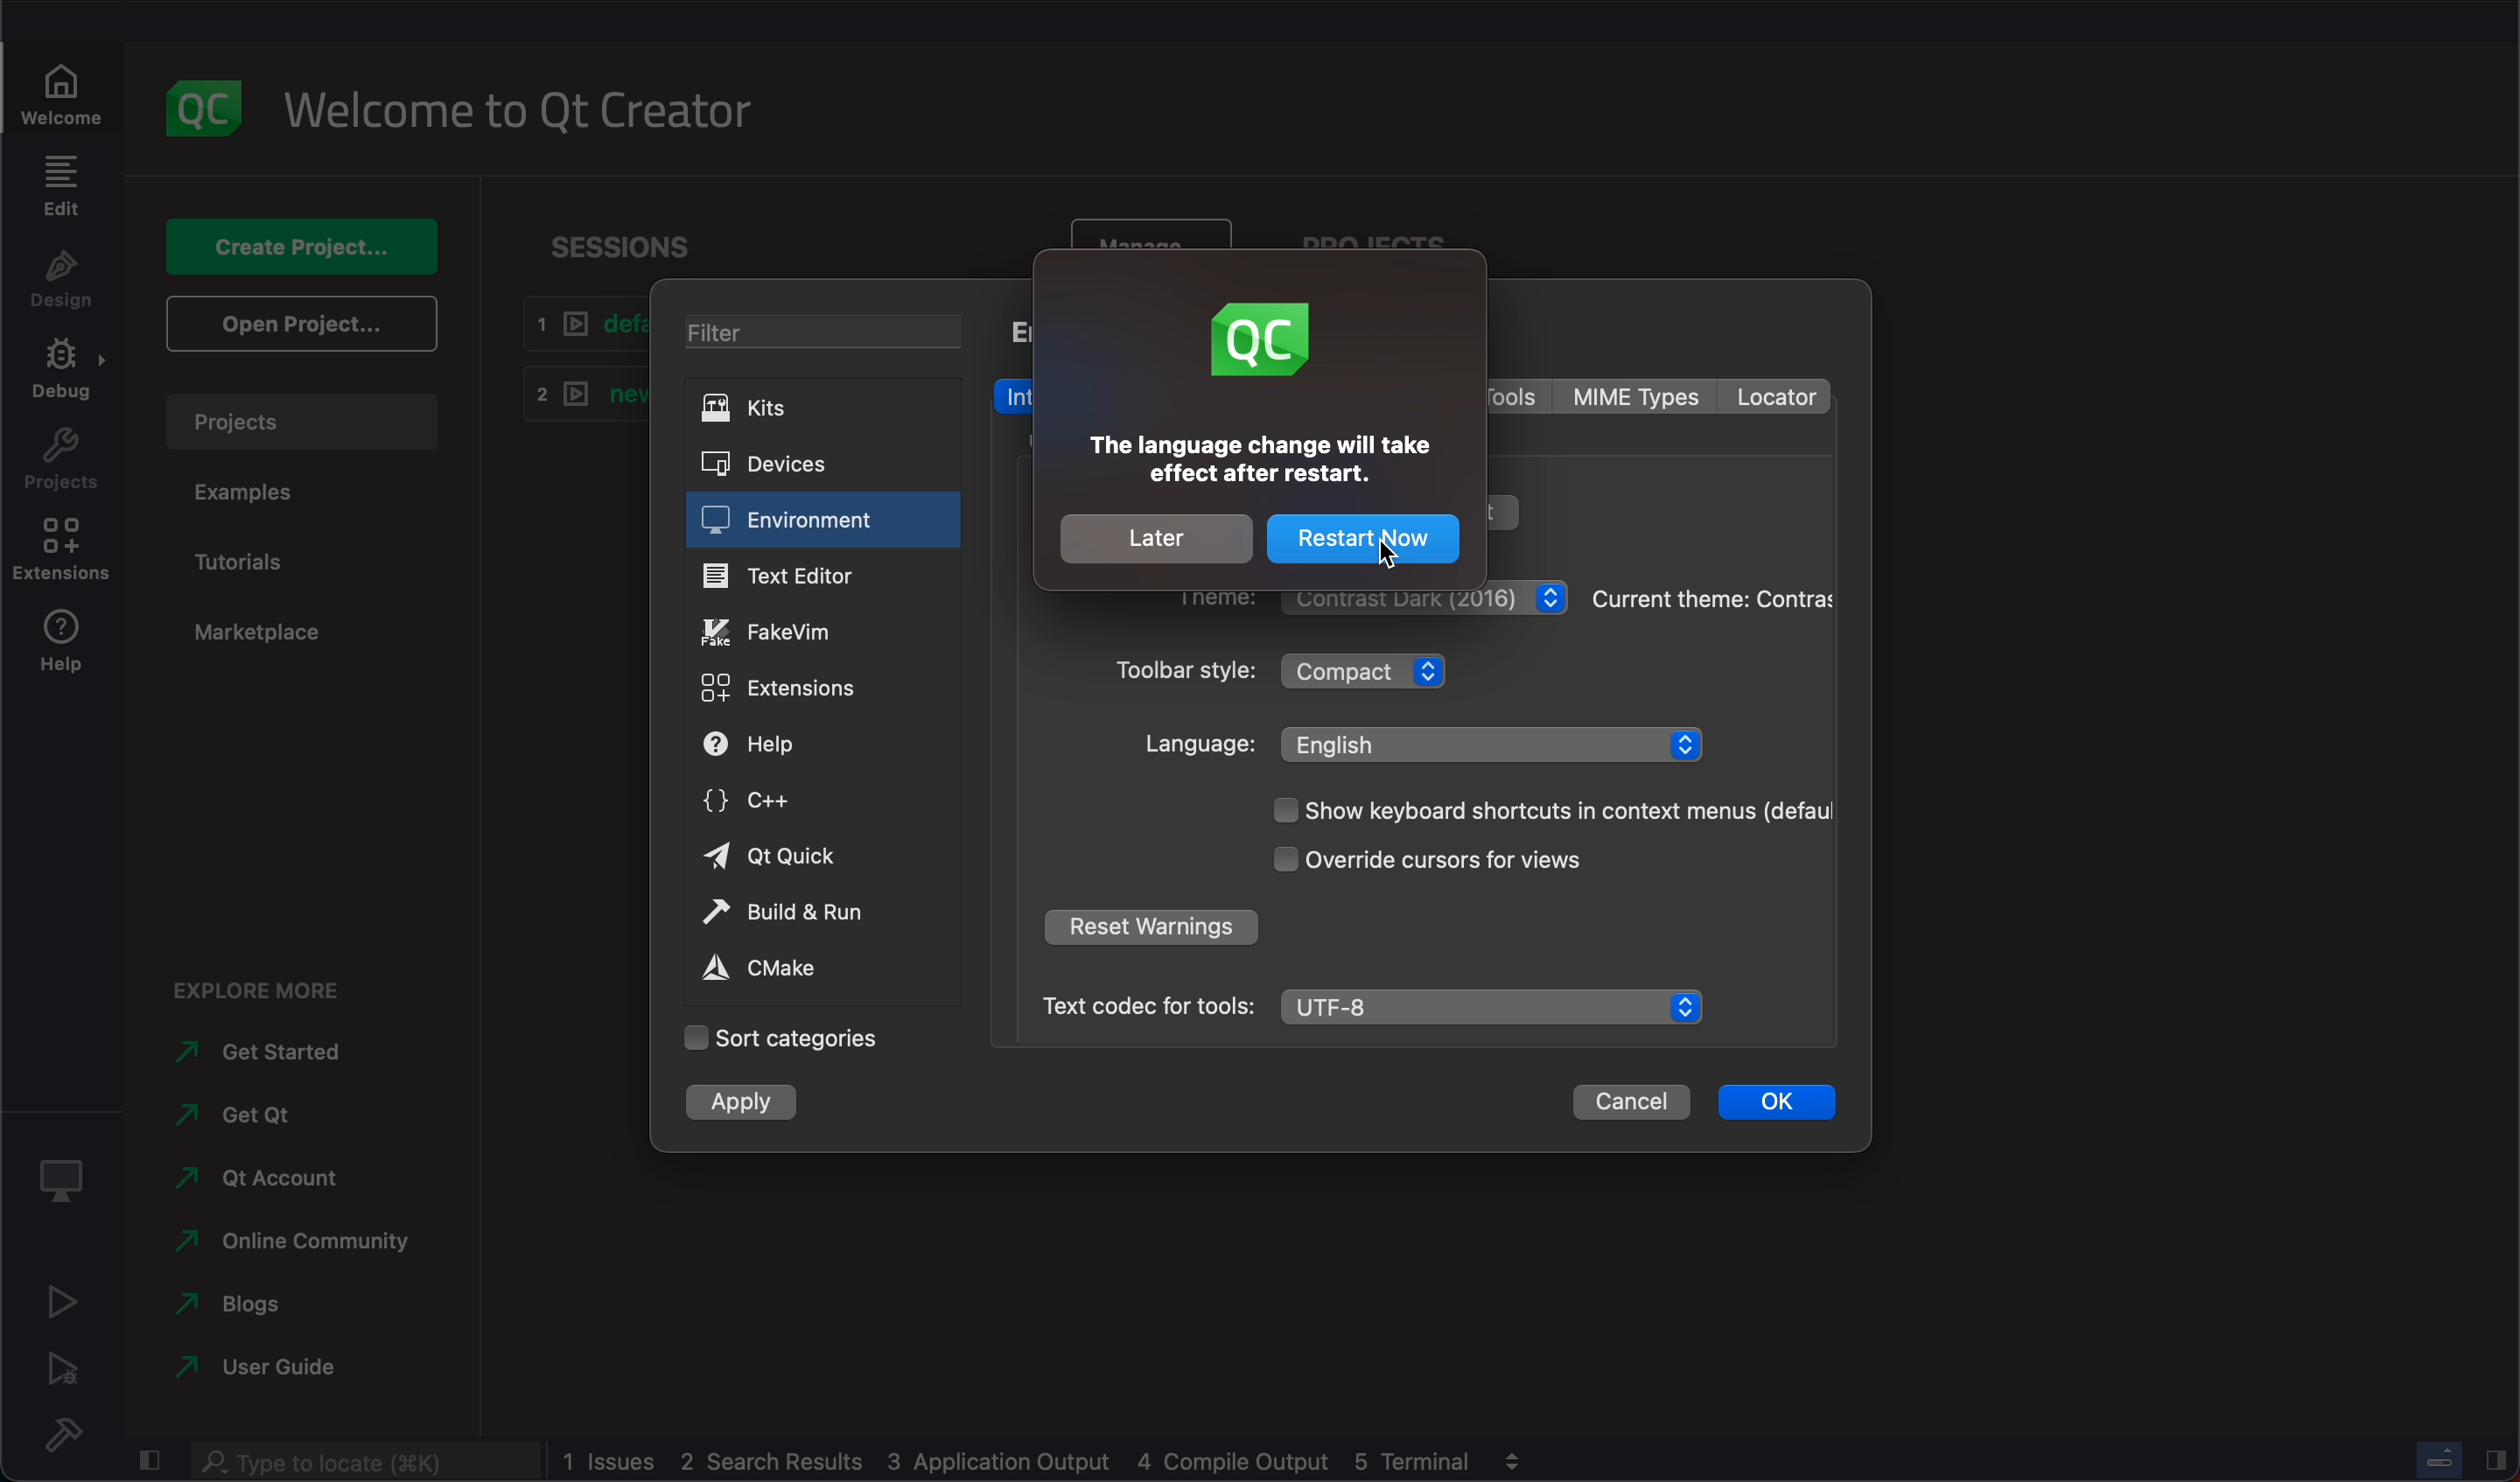 The height and width of the screenshot is (1482, 2520). I want to click on categories, so click(794, 1038).